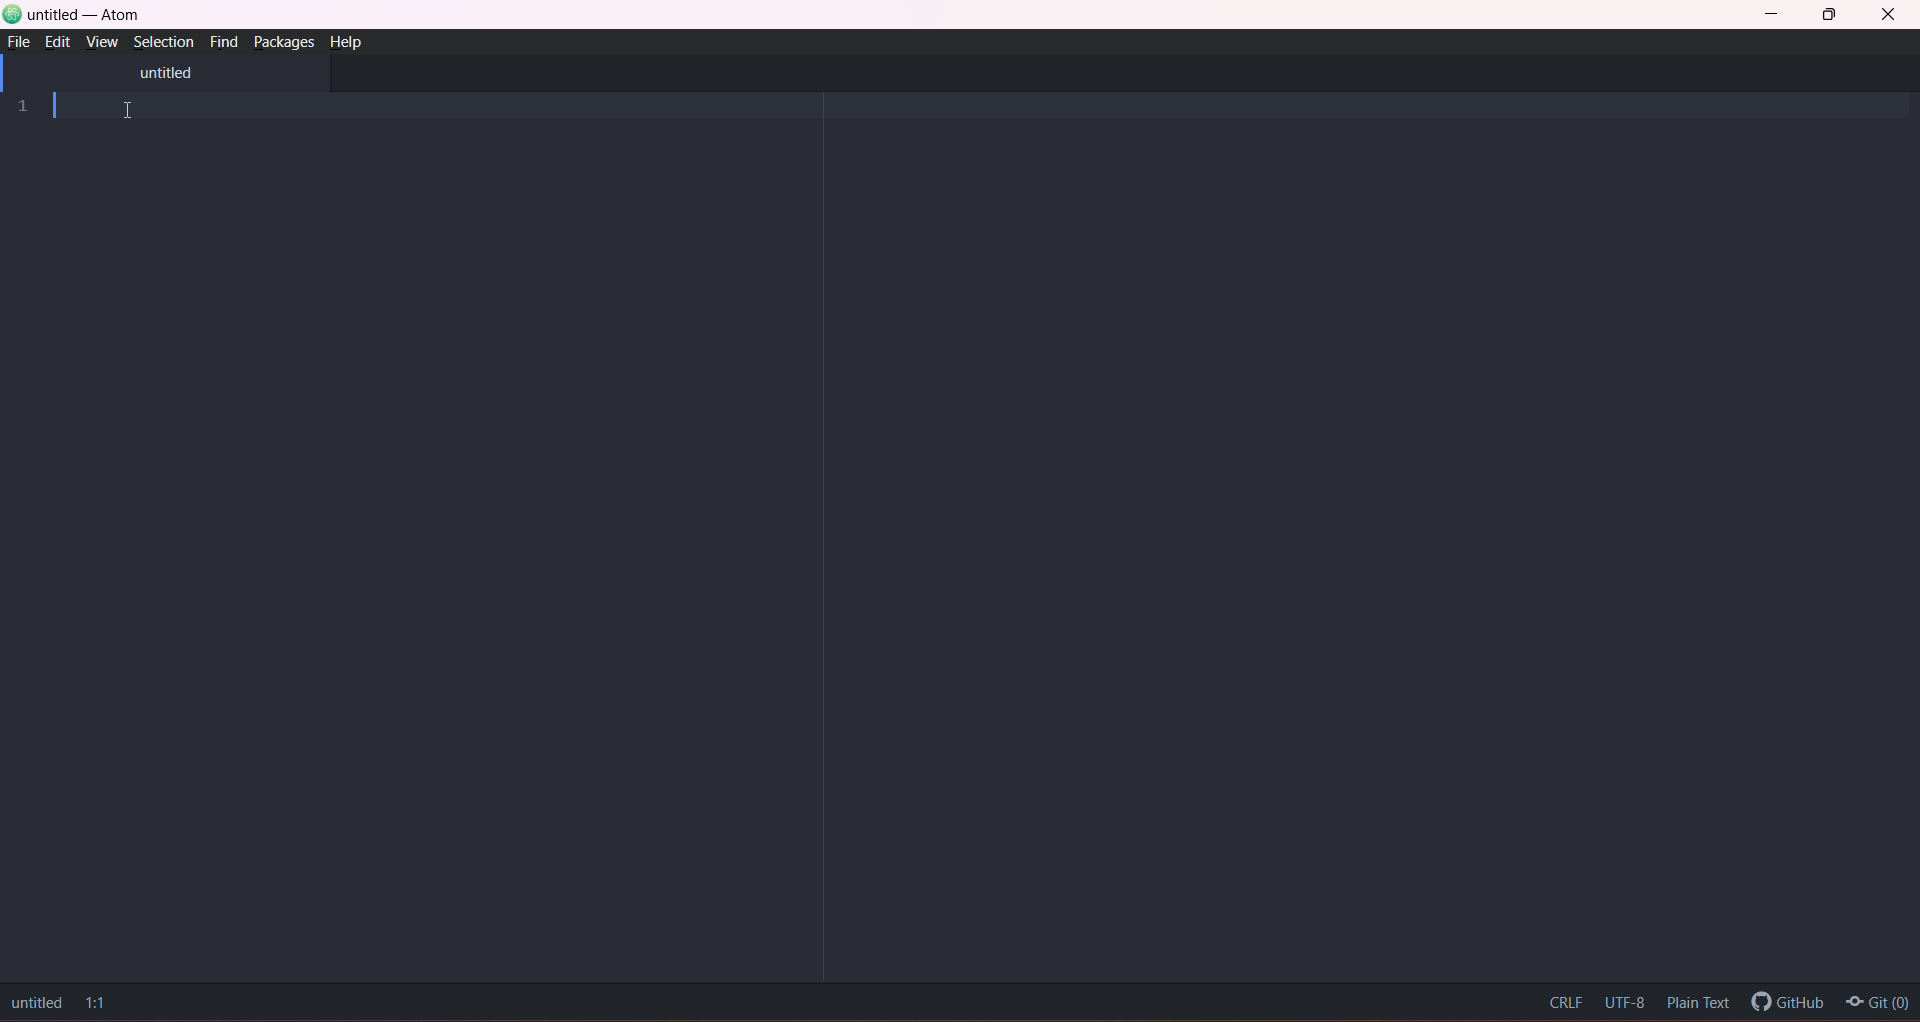  Describe the element at coordinates (26, 108) in the screenshot. I see `1` at that location.